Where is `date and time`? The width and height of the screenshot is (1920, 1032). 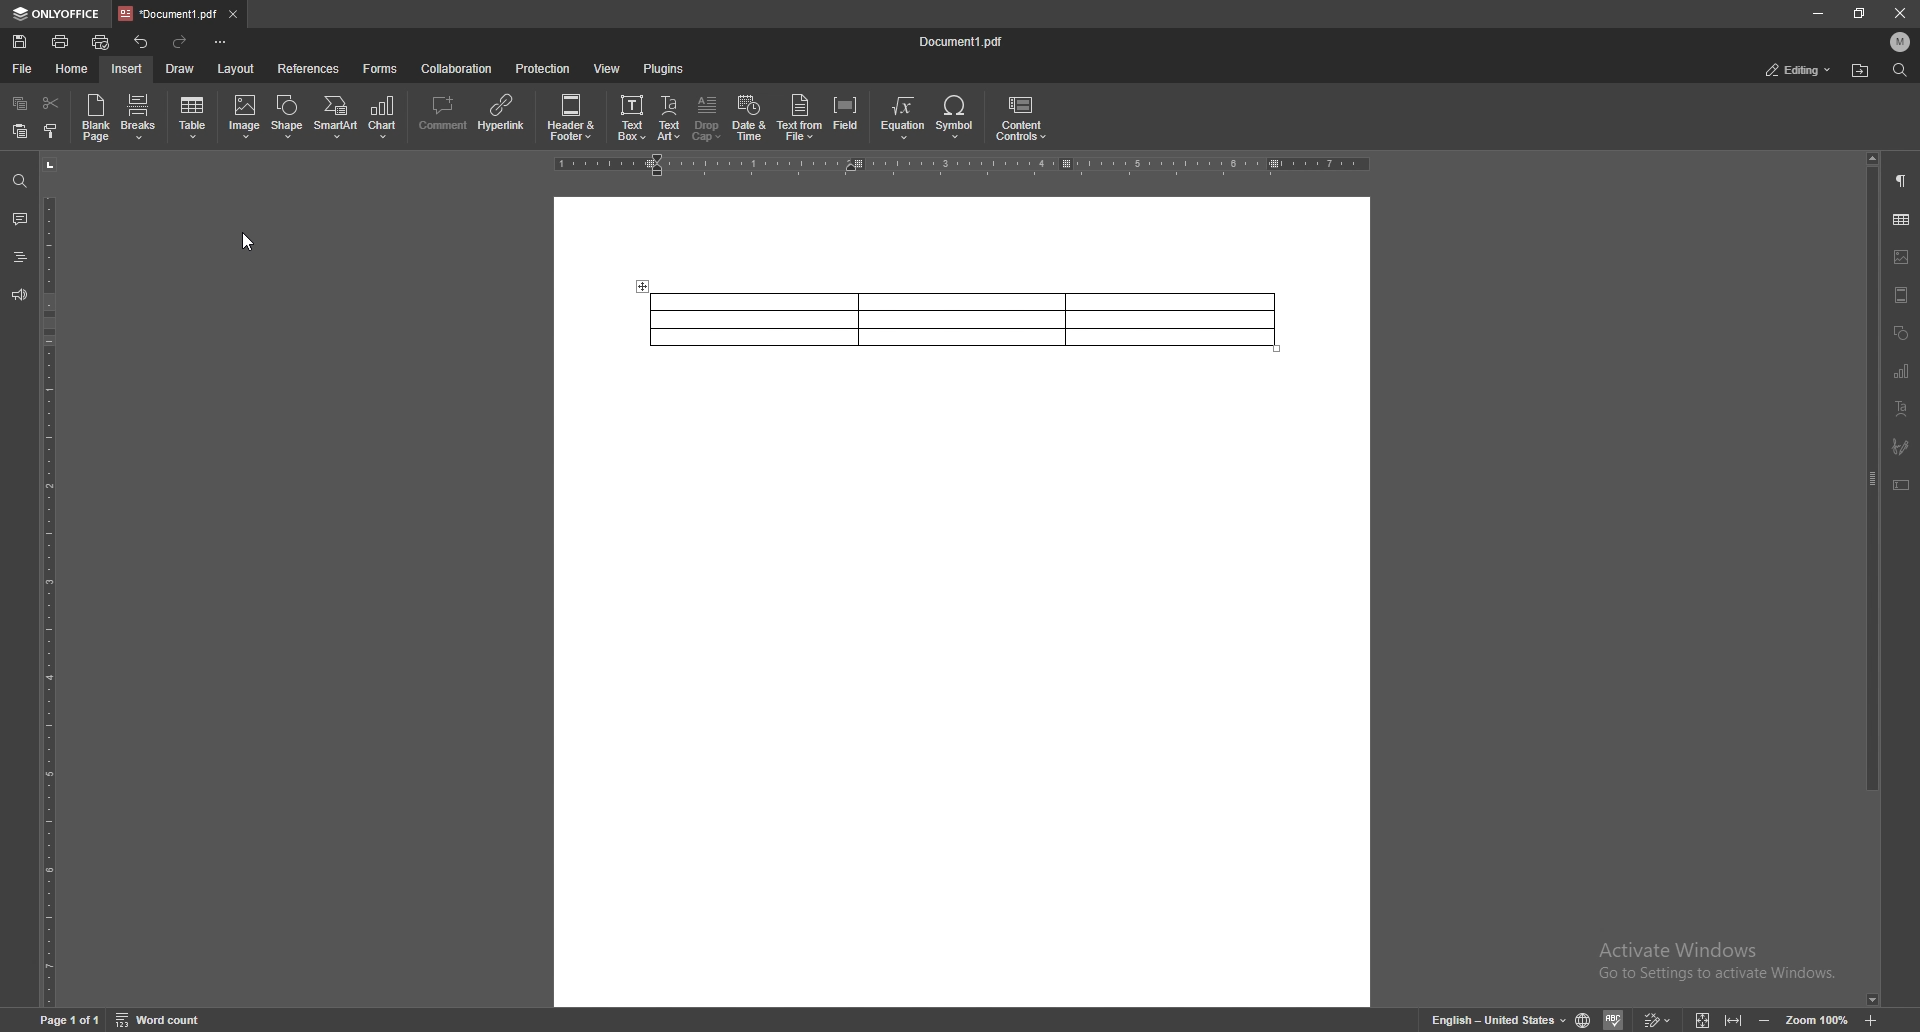
date and time is located at coordinates (749, 119).